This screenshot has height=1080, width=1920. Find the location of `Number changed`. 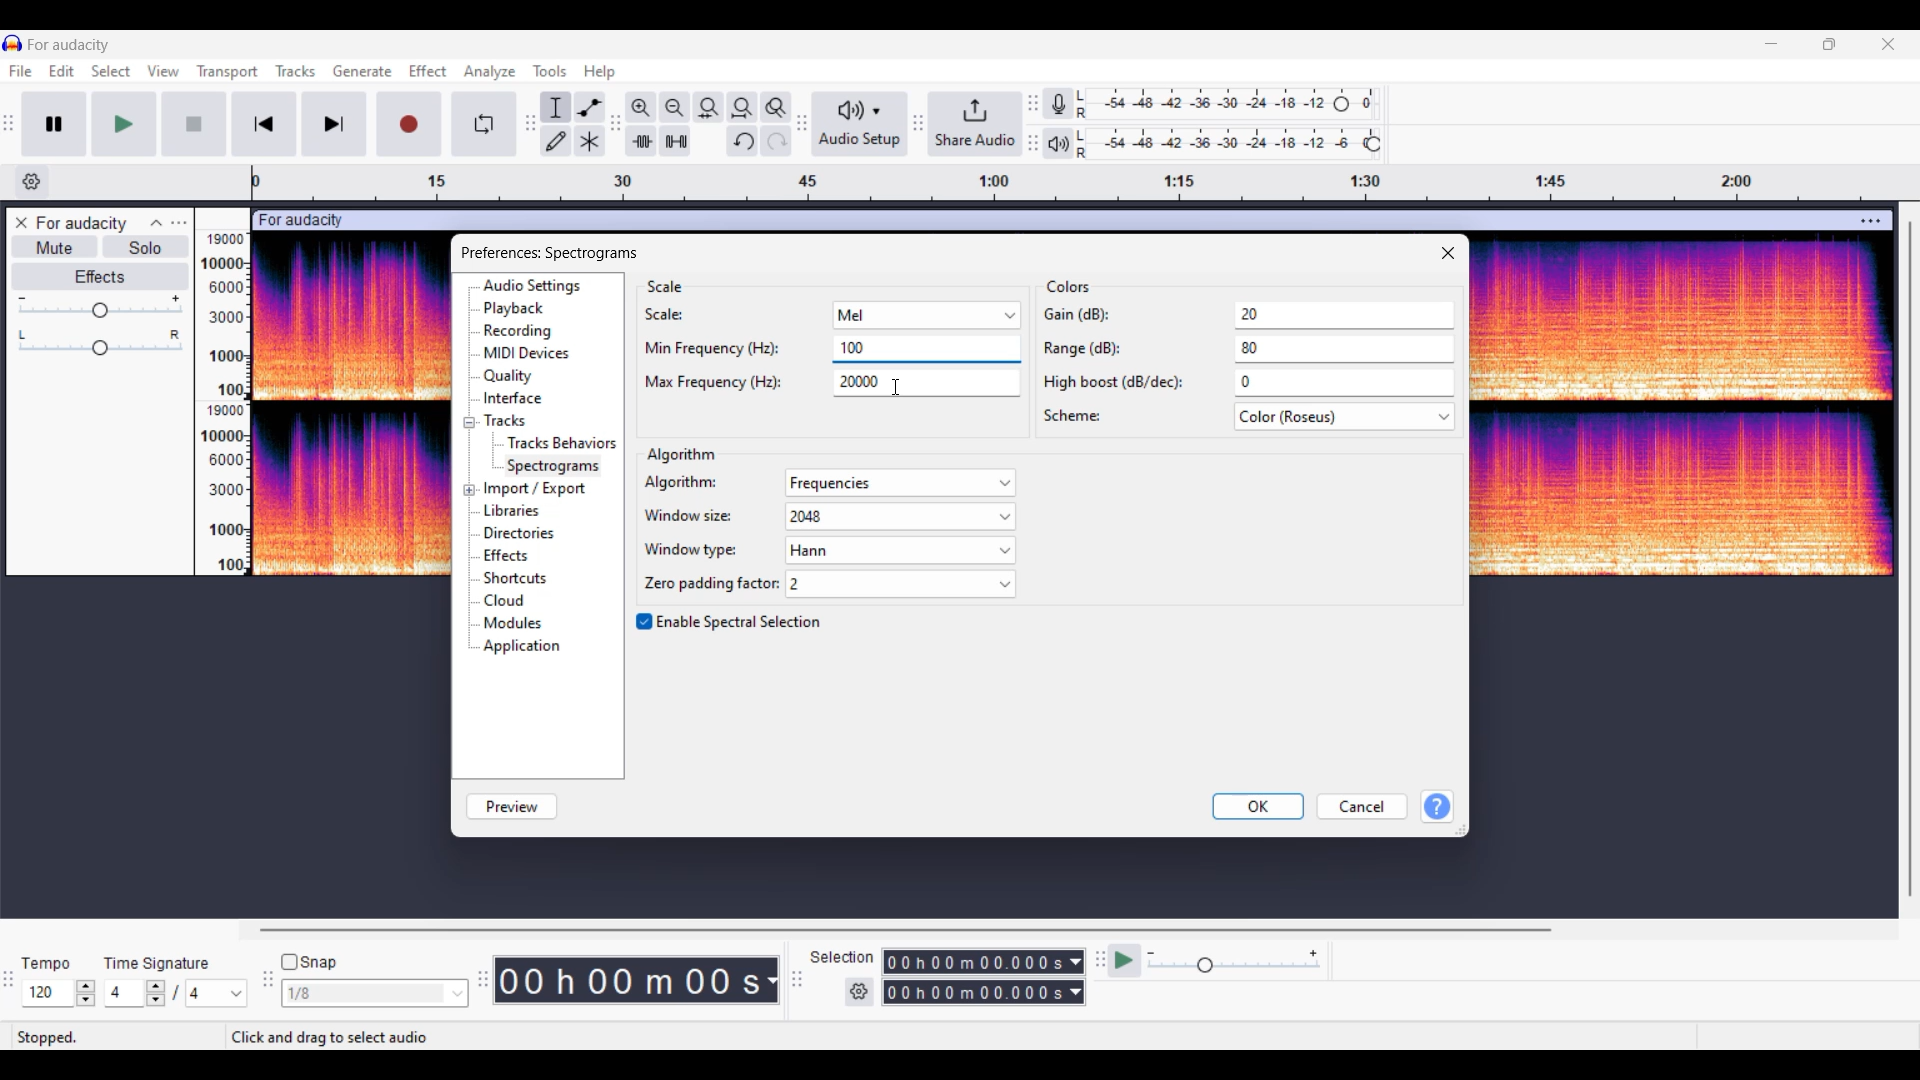

Number changed is located at coordinates (853, 347).